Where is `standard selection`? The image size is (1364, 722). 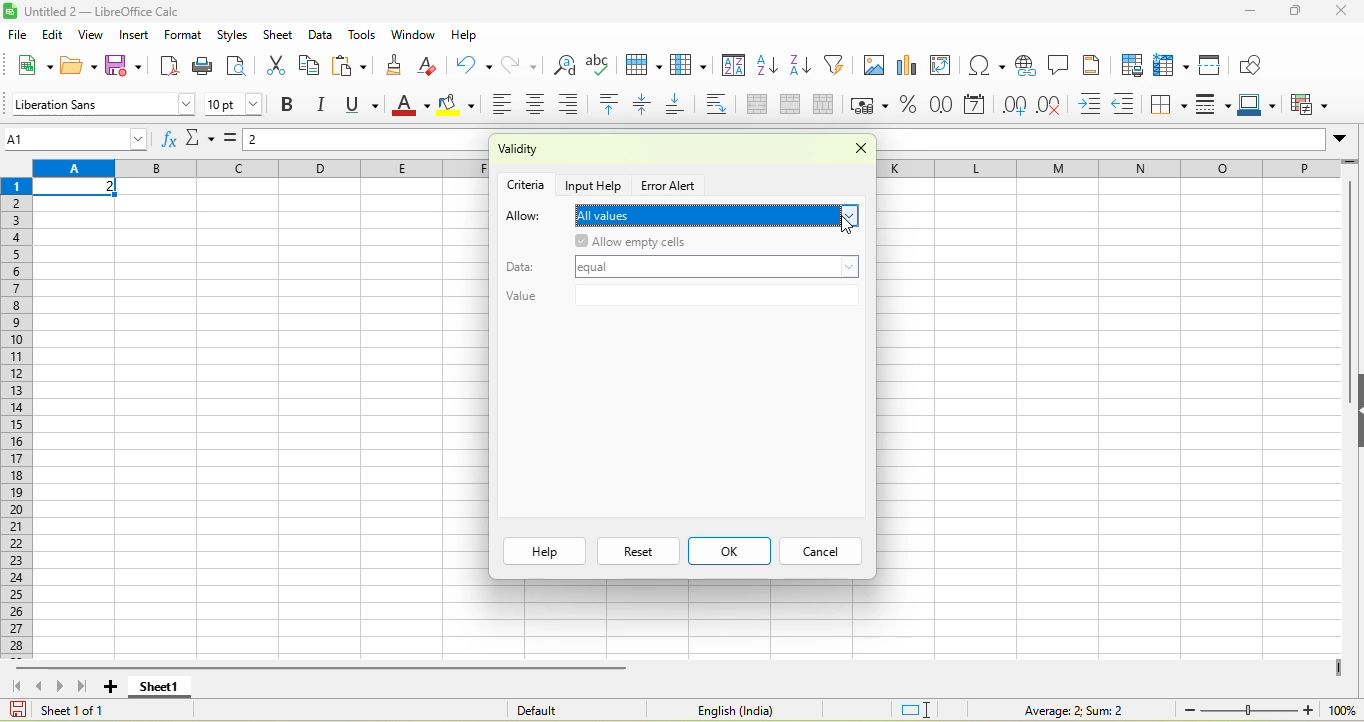
standard selection is located at coordinates (917, 708).